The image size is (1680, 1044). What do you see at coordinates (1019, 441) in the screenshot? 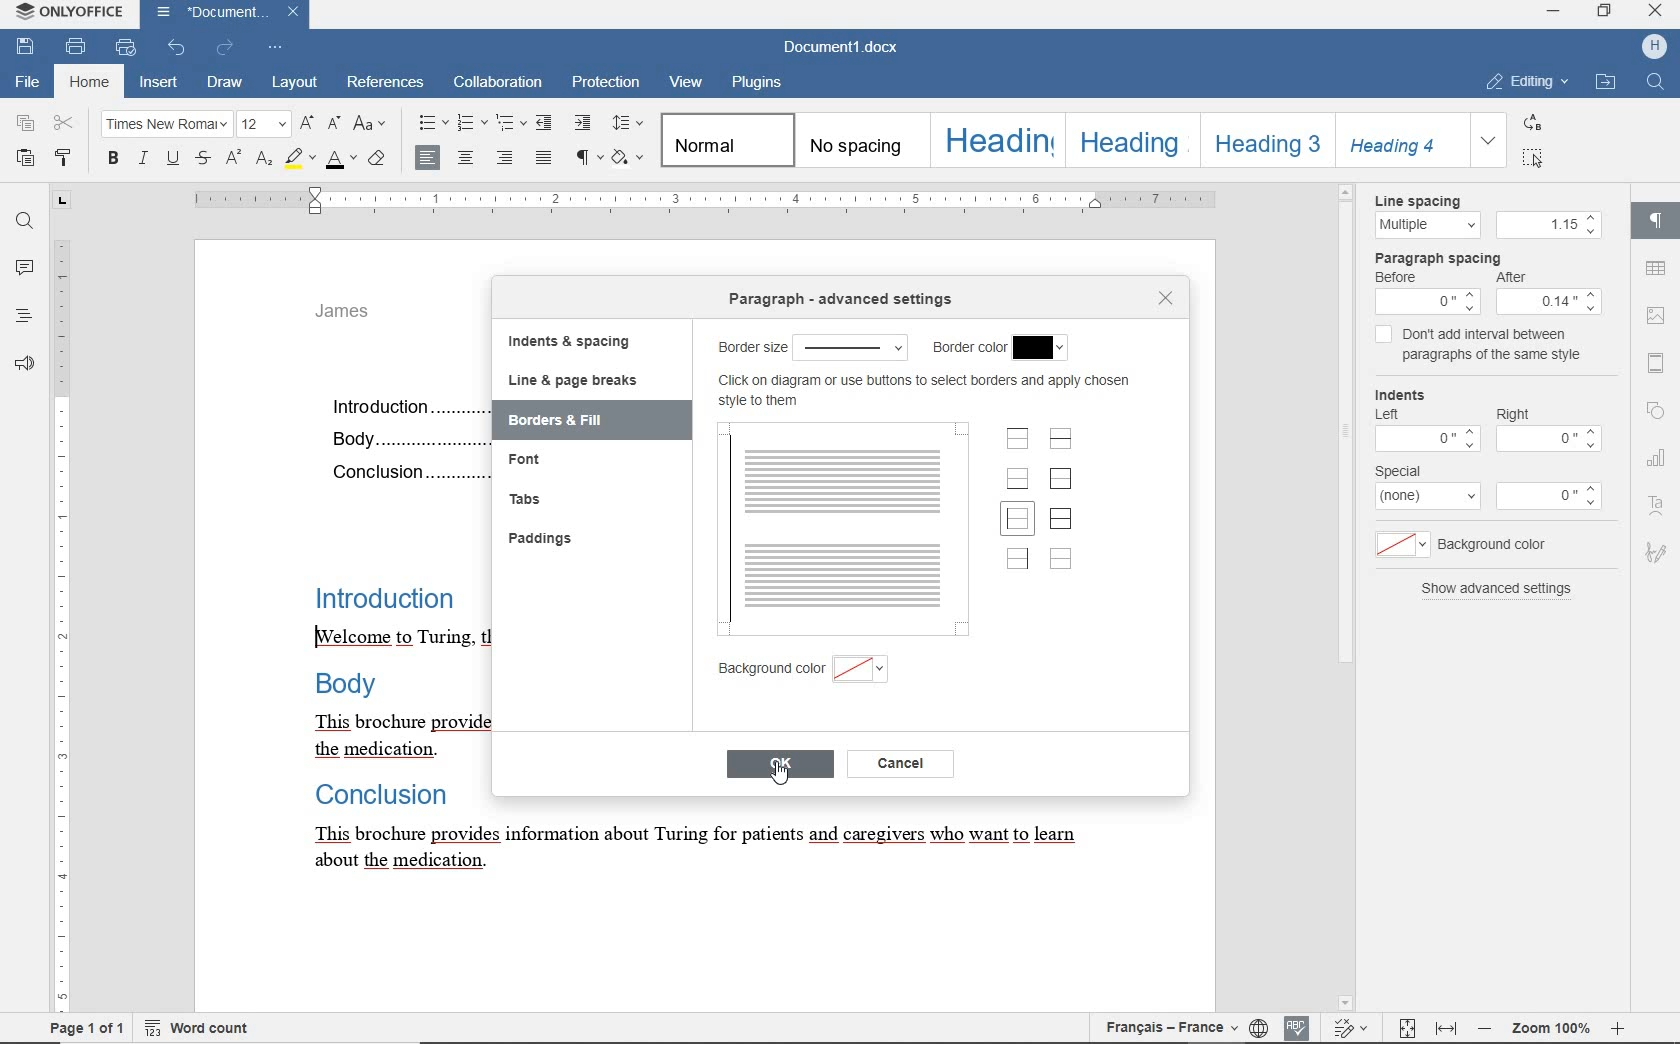
I see `set top border only` at bounding box center [1019, 441].